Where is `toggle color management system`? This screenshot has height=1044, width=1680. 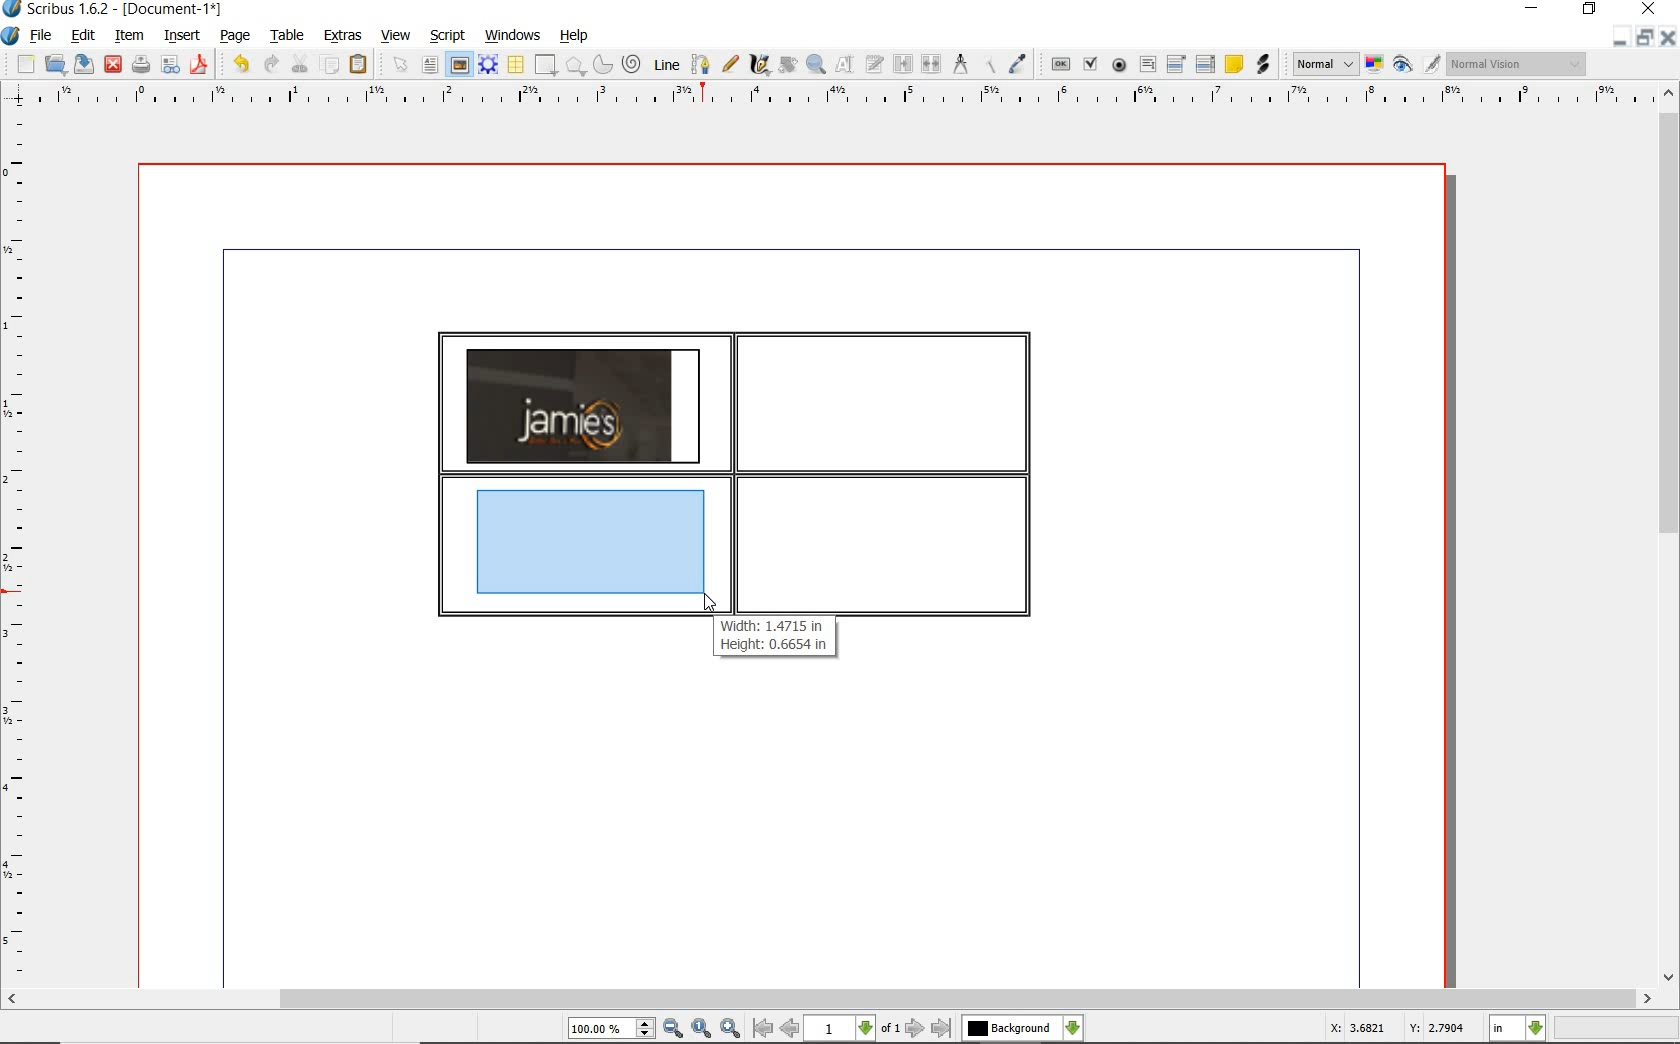
toggle color management system is located at coordinates (1376, 66).